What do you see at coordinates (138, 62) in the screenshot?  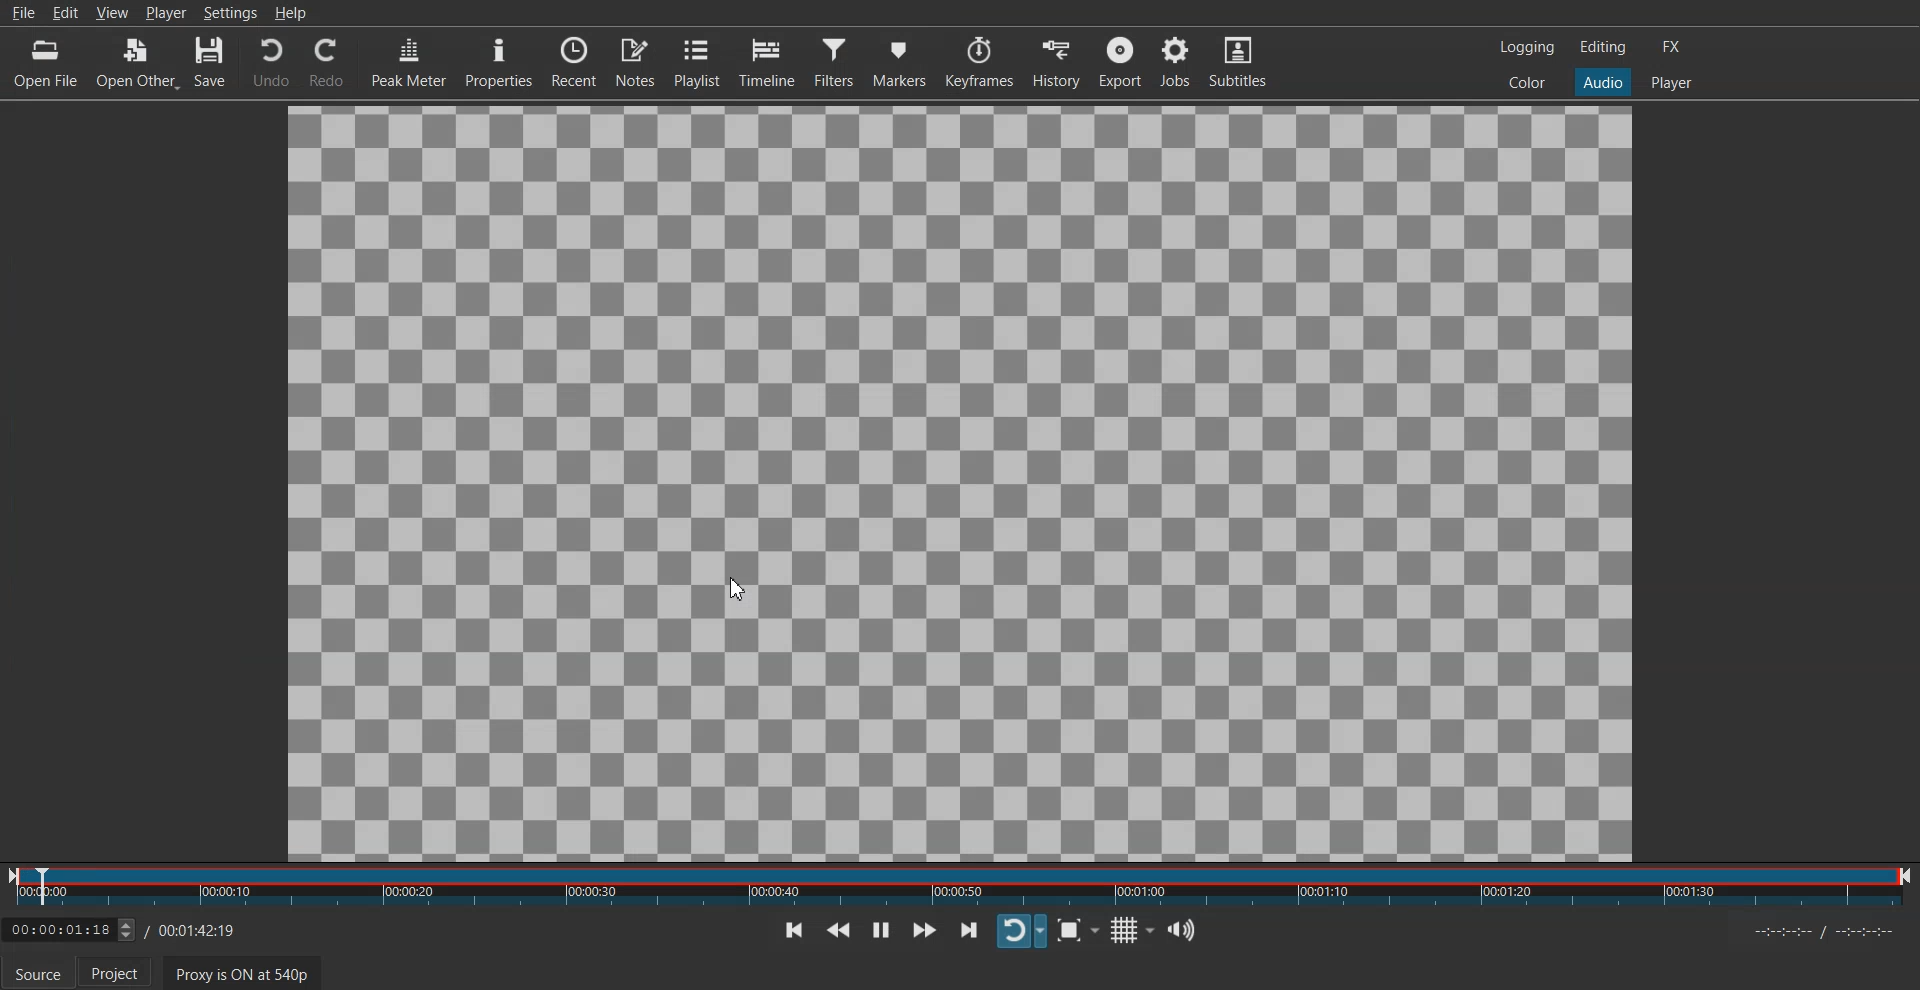 I see `Open Other` at bounding box center [138, 62].